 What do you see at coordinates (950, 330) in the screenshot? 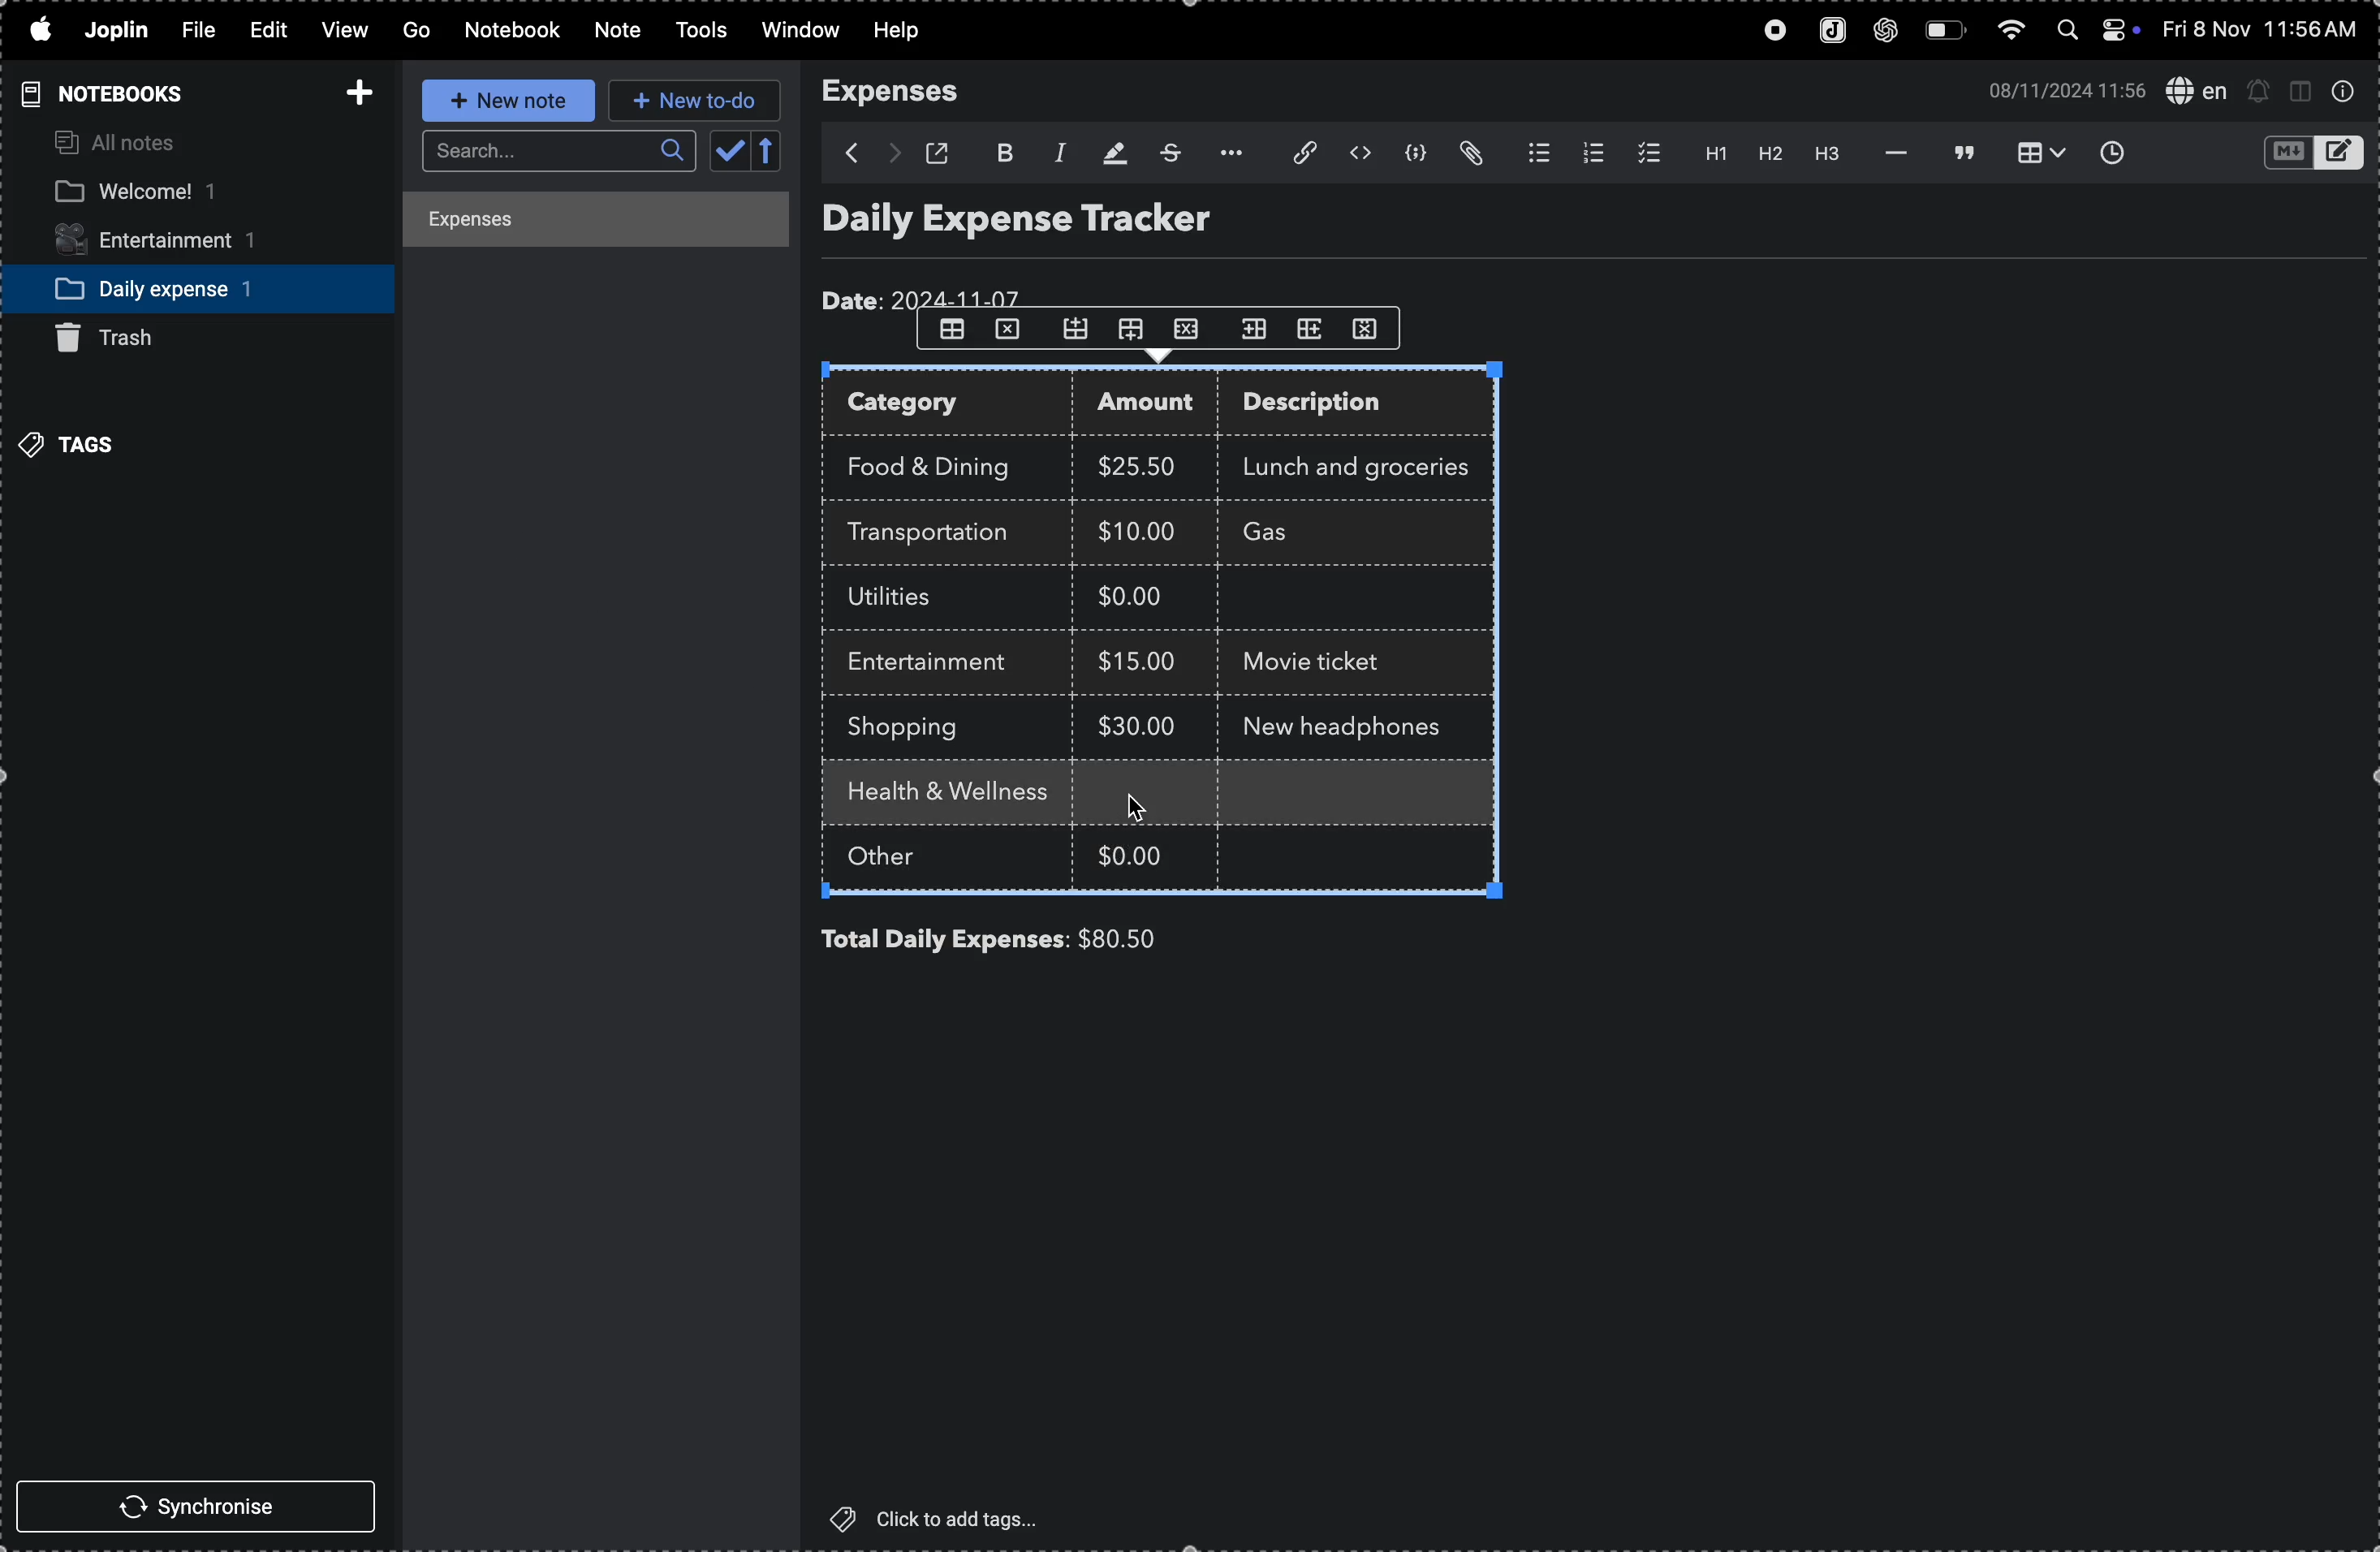
I see `table` at bounding box center [950, 330].